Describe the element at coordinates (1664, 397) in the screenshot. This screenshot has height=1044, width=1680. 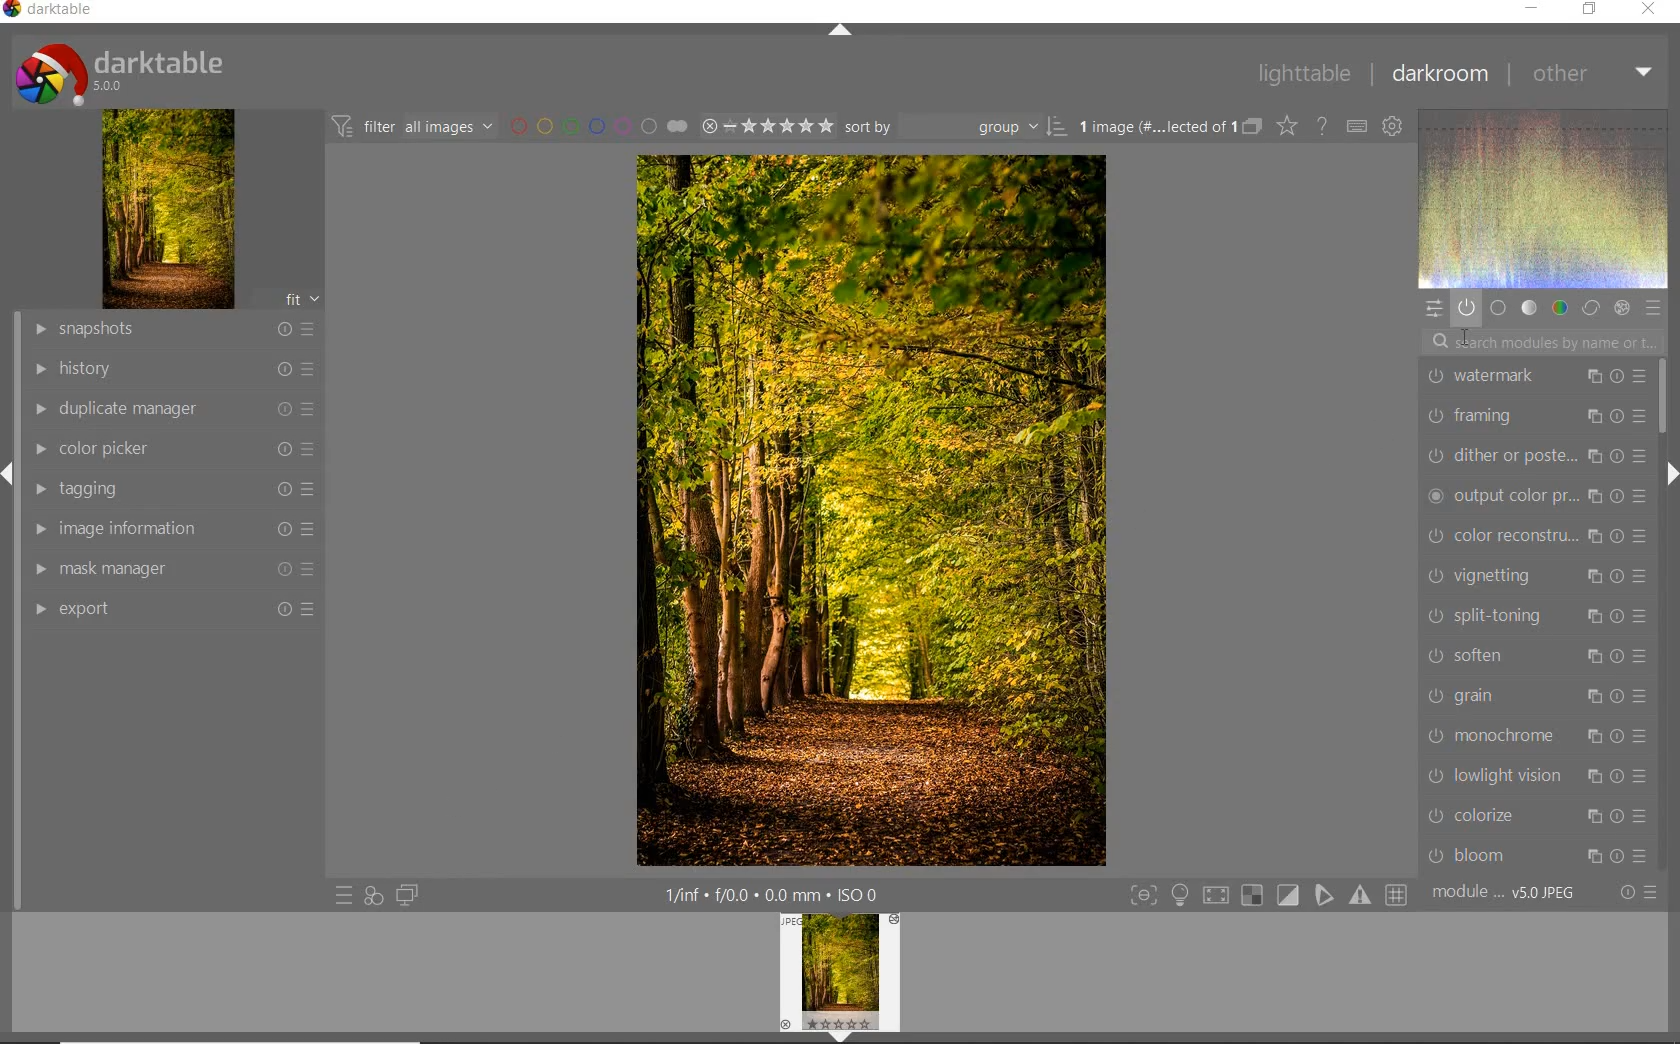
I see `scrollbar` at that location.